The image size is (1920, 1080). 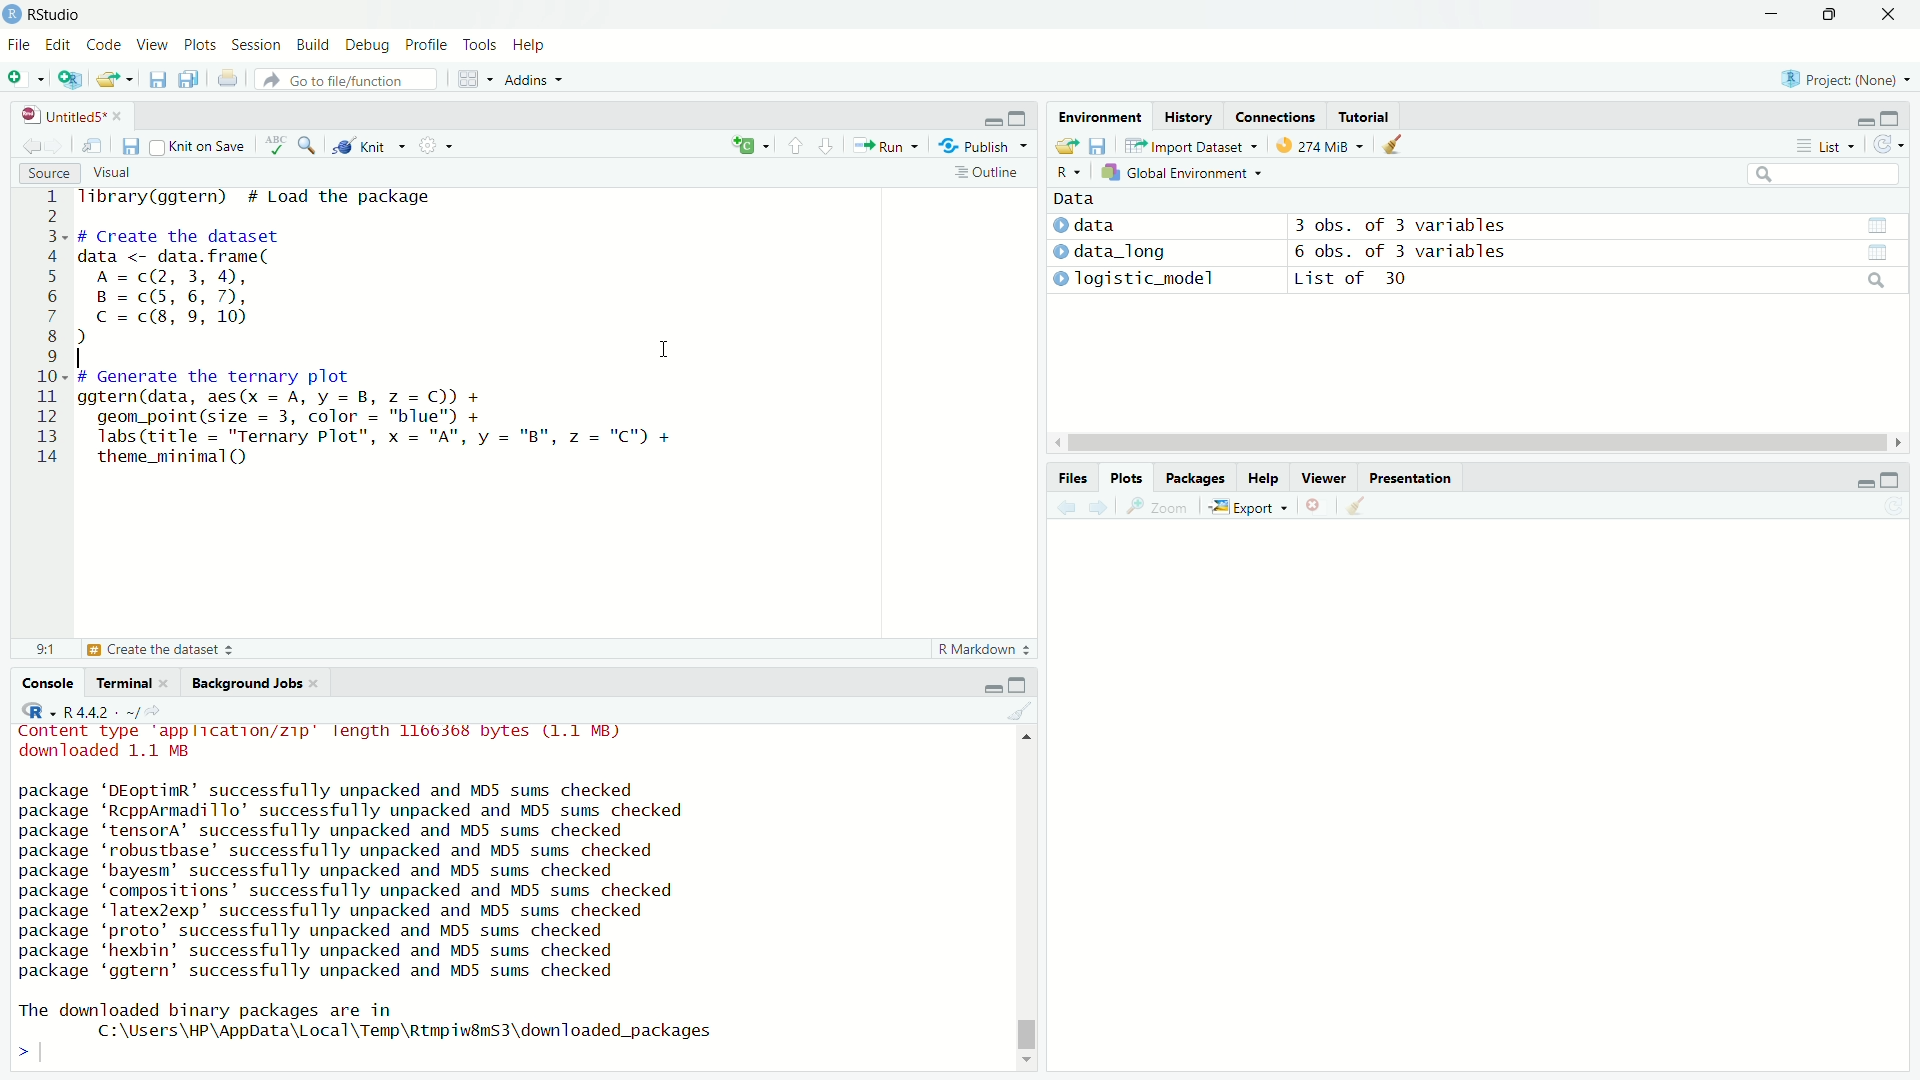 I want to click on Session, so click(x=255, y=47).